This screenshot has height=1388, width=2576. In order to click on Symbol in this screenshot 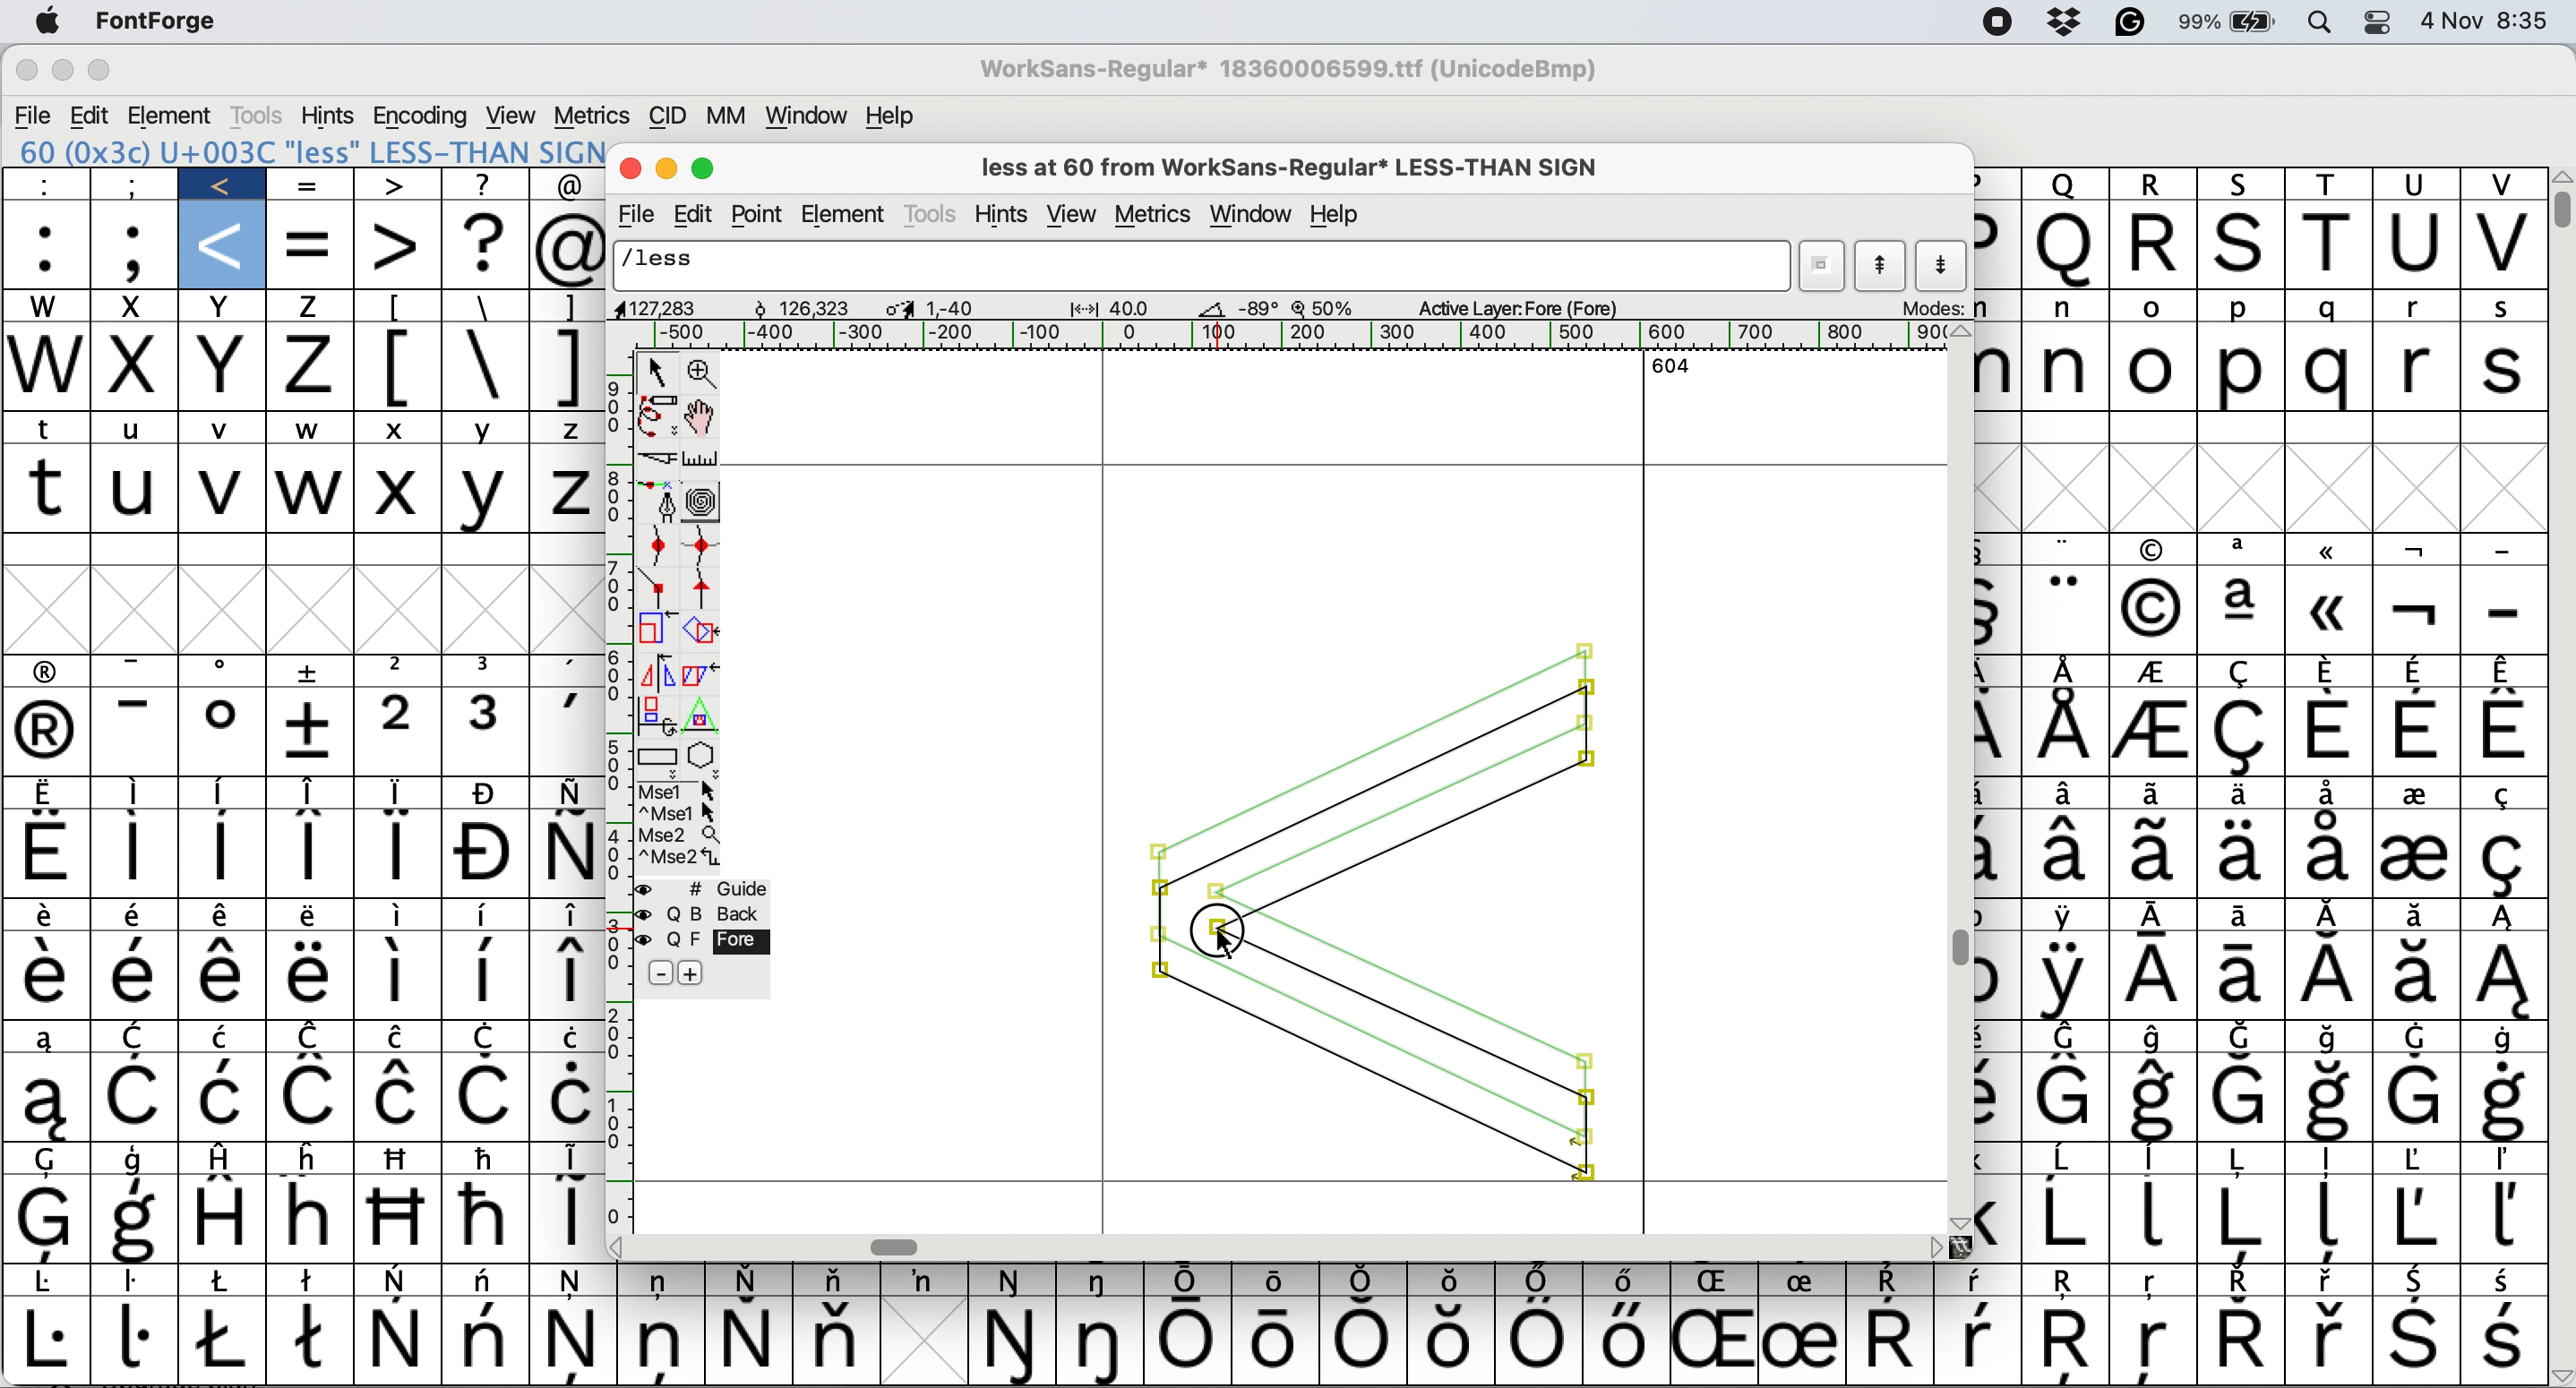, I will do `click(2417, 551)`.